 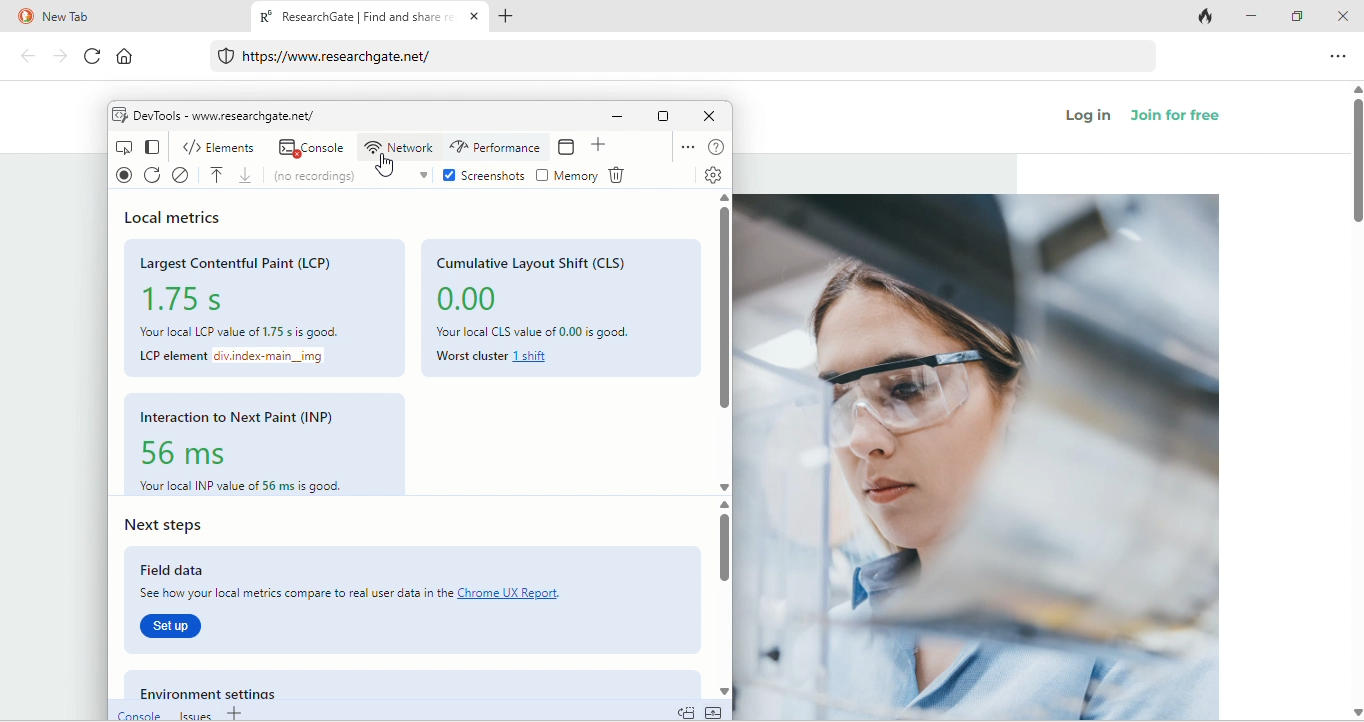 What do you see at coordinates (571, 176) in the screenshot?
I see `memory checkbox` at bounding box center [571, 176].